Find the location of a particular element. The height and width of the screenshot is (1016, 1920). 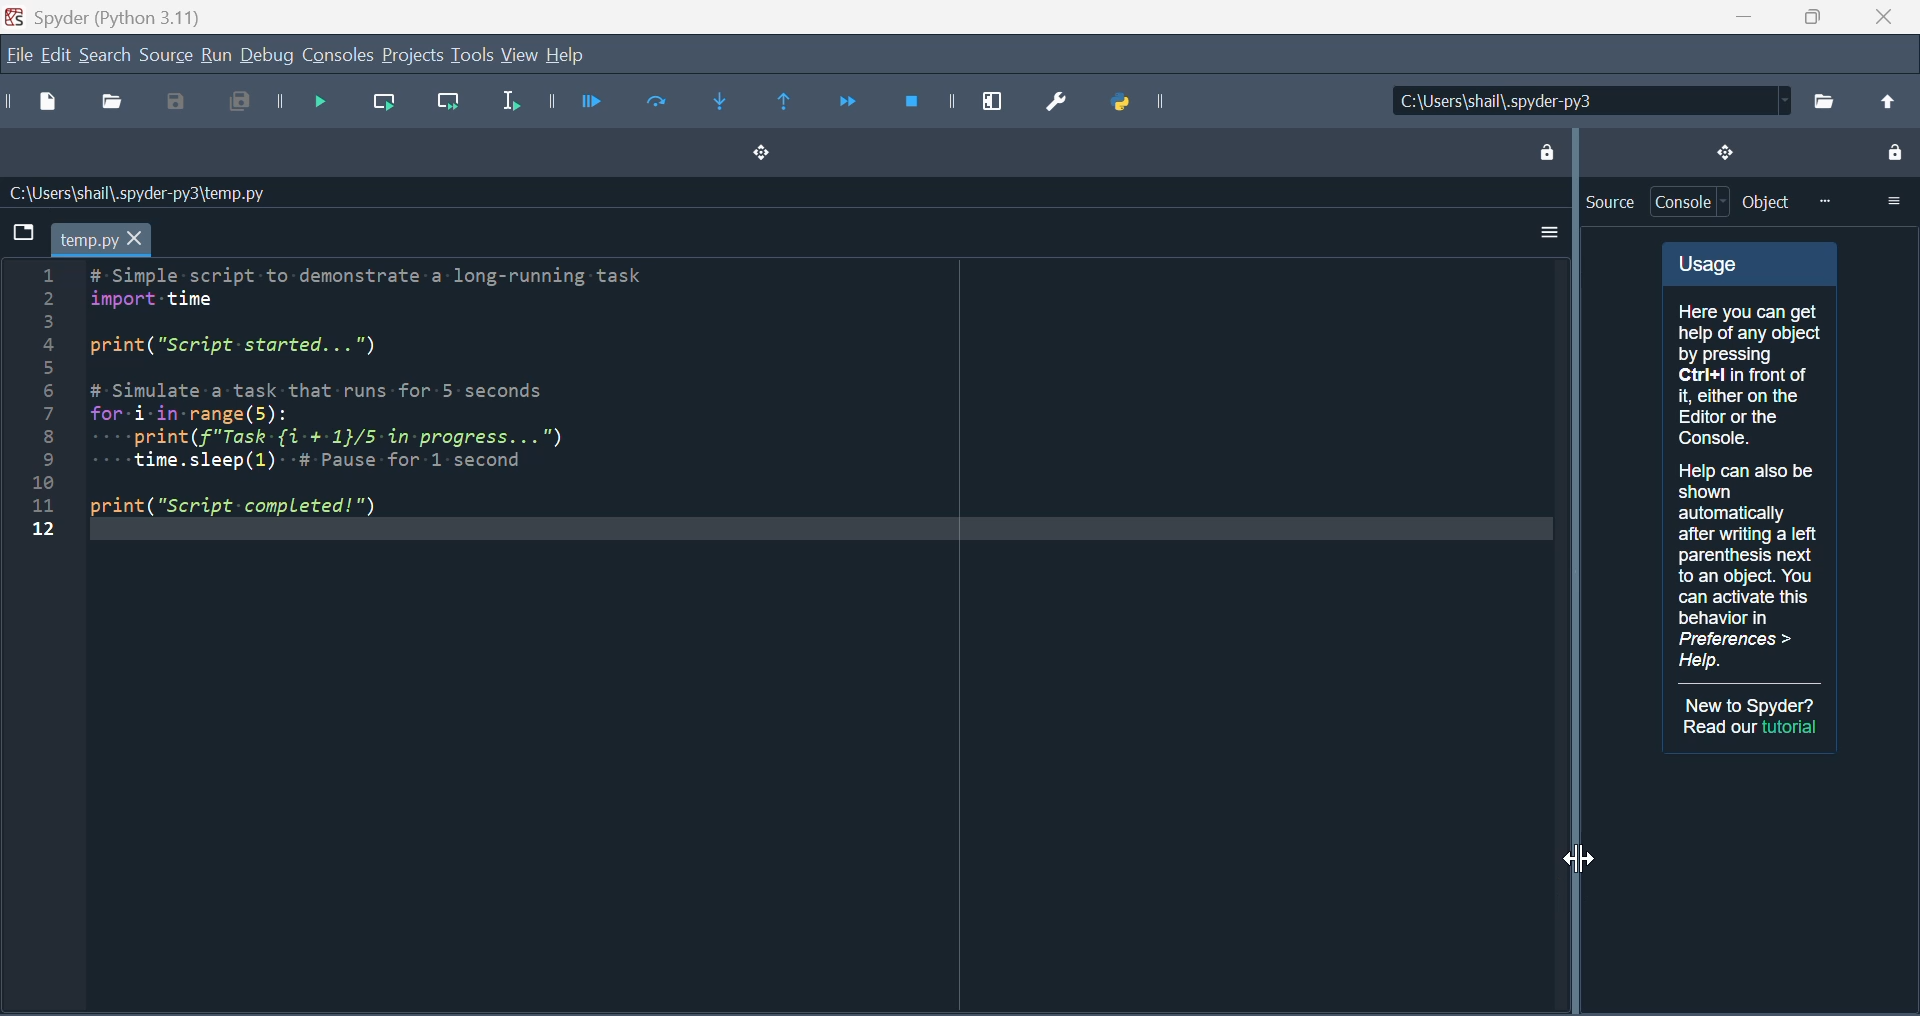

Drag and drop button is located at coordinates (758, 155).